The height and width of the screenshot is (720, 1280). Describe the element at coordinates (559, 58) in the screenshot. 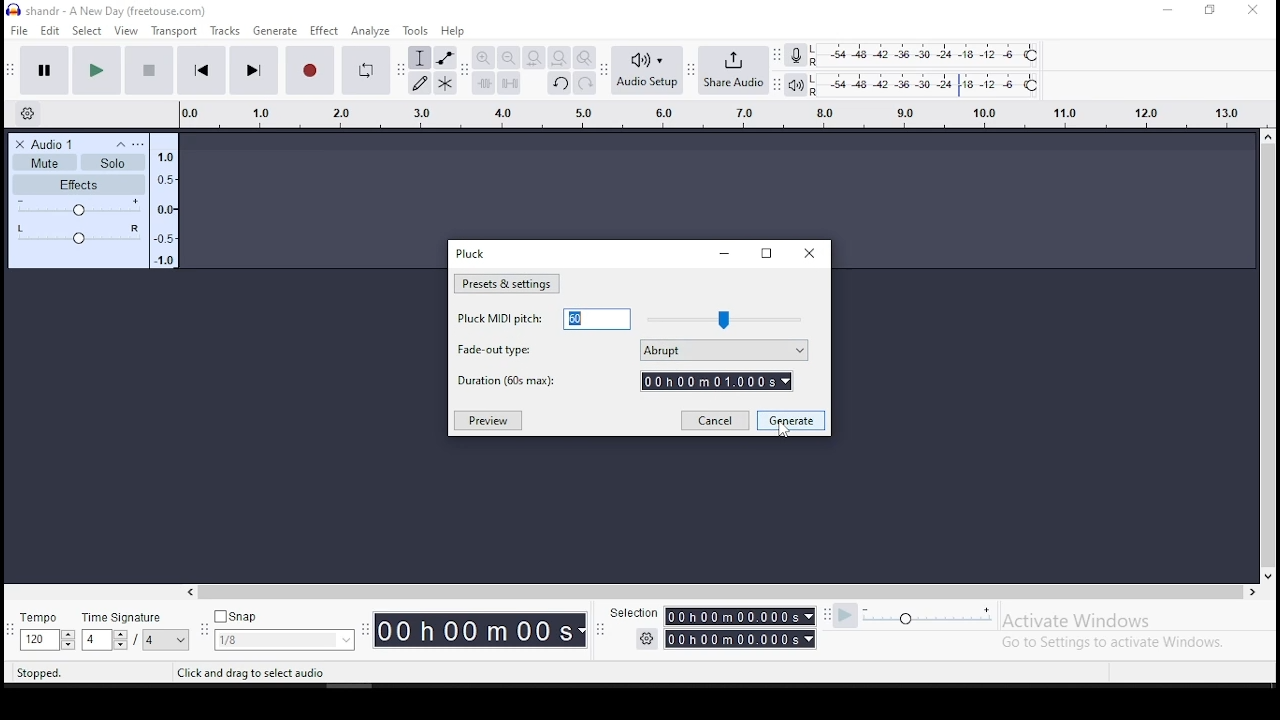

I see `fit project to width` at that location.